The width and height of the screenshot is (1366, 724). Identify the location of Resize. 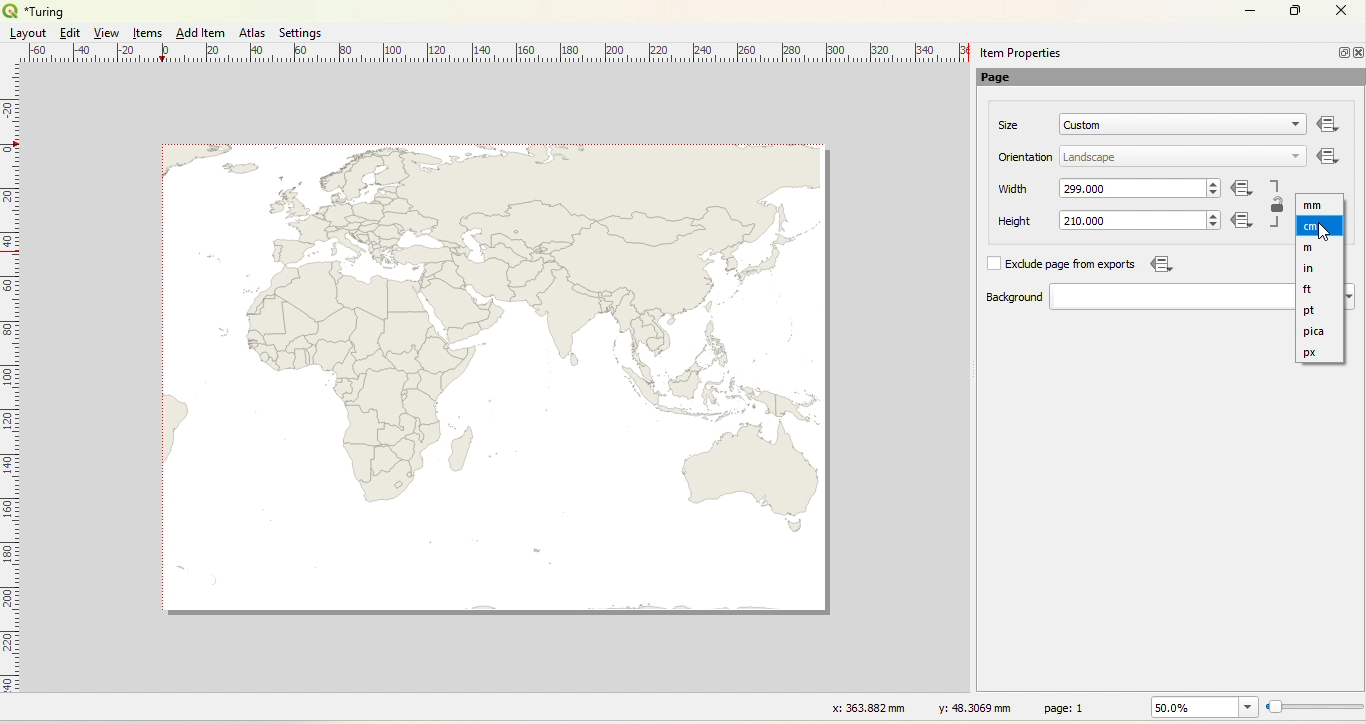
(1315, 708).